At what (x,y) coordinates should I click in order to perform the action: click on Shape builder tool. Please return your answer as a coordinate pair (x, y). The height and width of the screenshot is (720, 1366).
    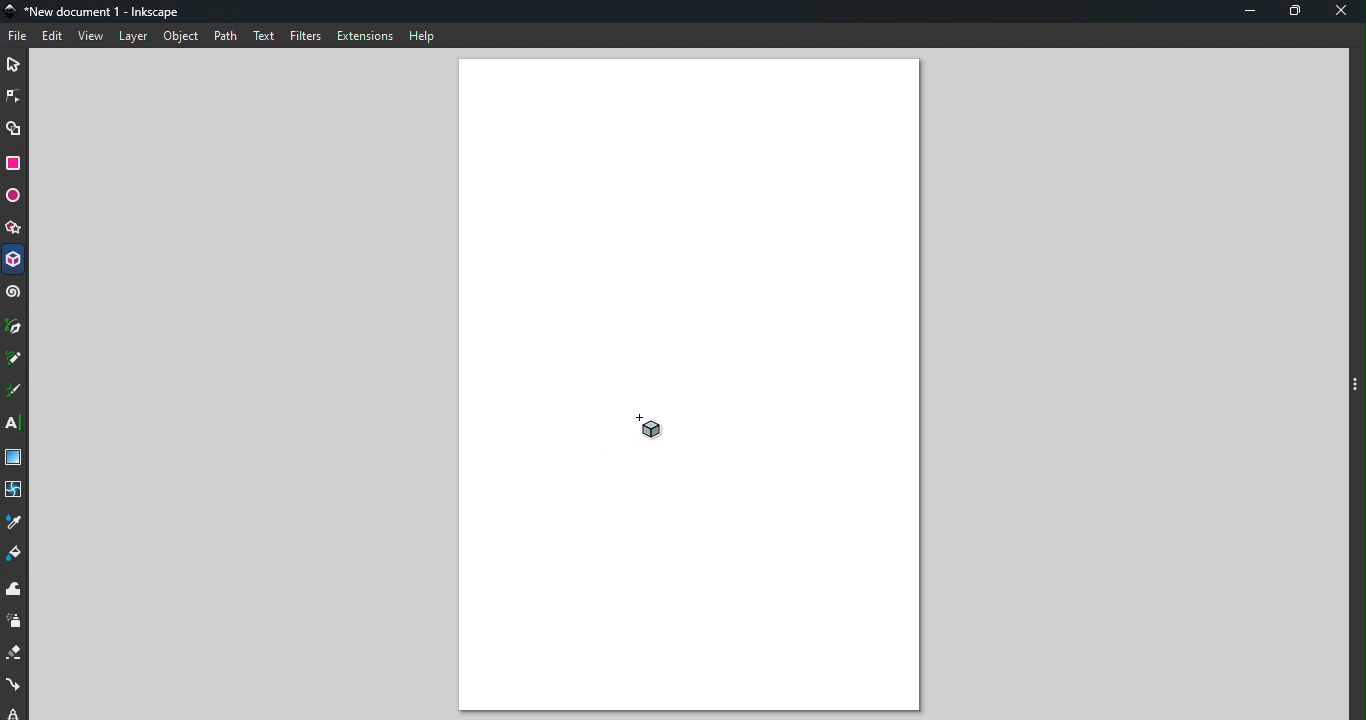
    Looking at the image, I should click on (14, 127).